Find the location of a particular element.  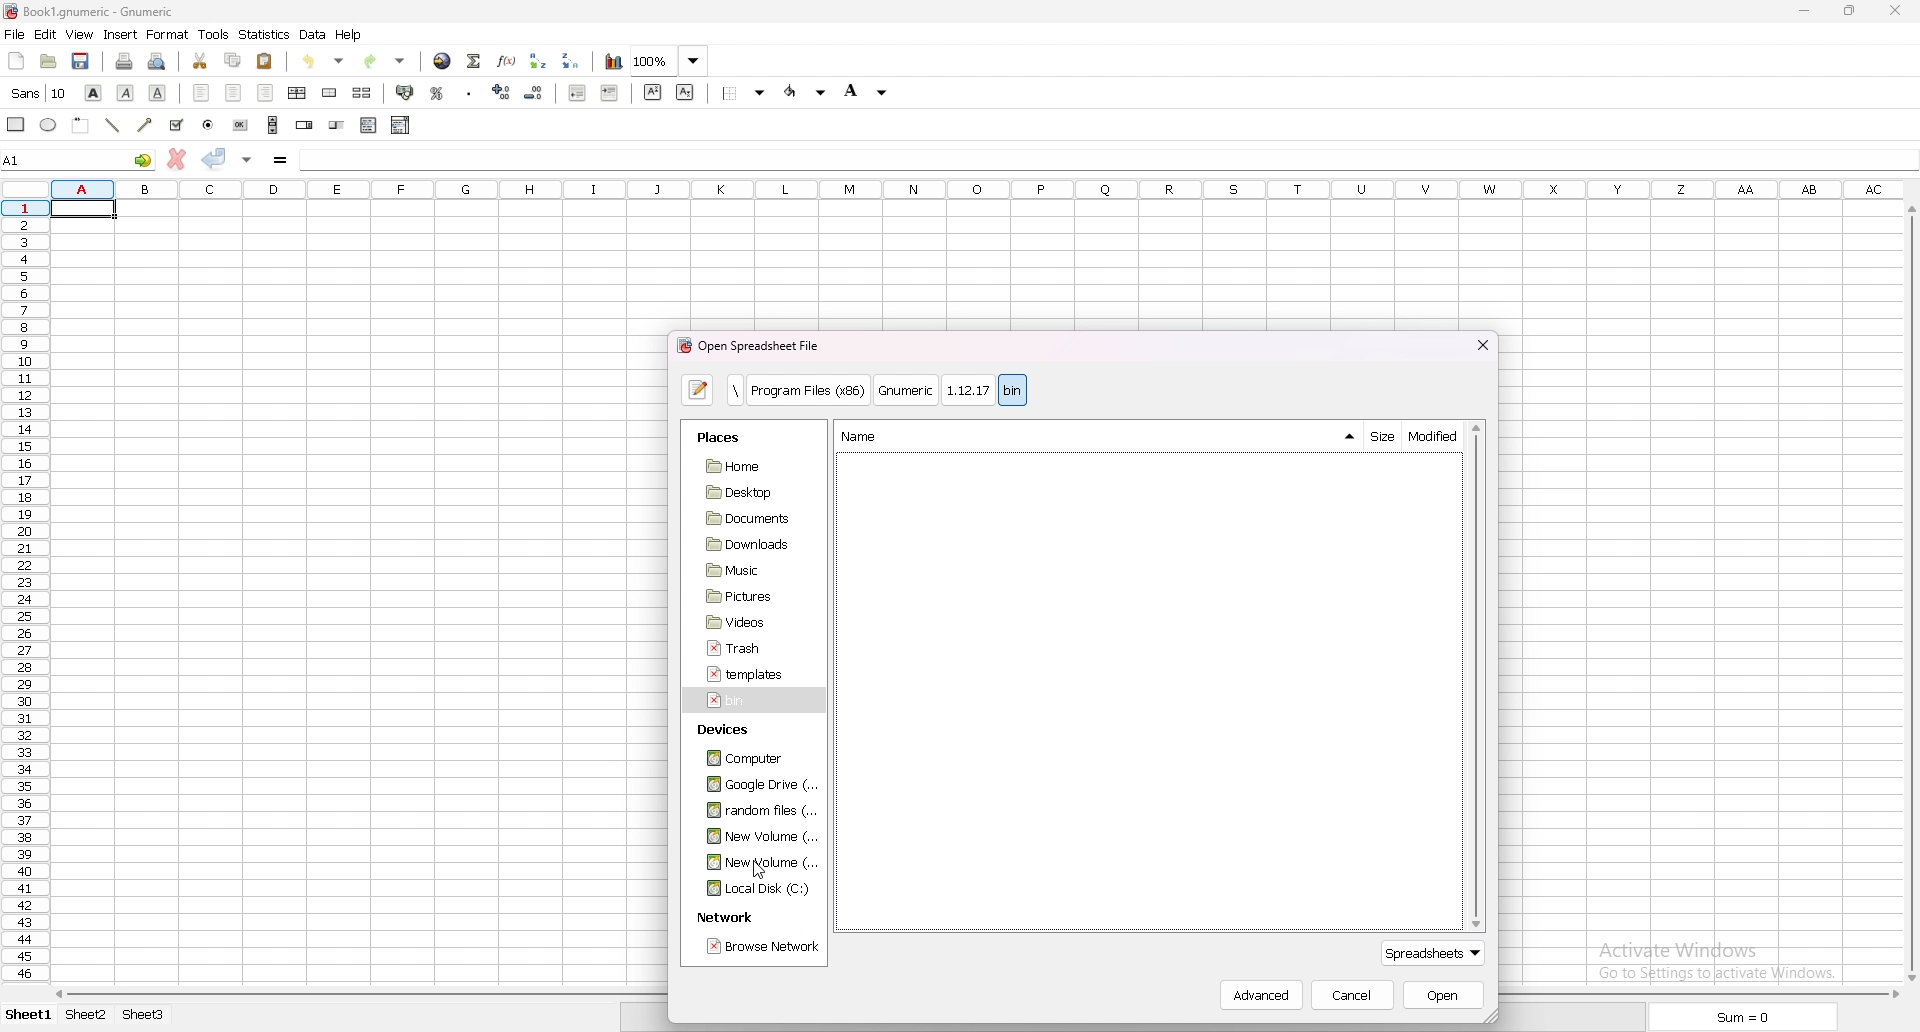

italic is located at coordinates (126, 93).